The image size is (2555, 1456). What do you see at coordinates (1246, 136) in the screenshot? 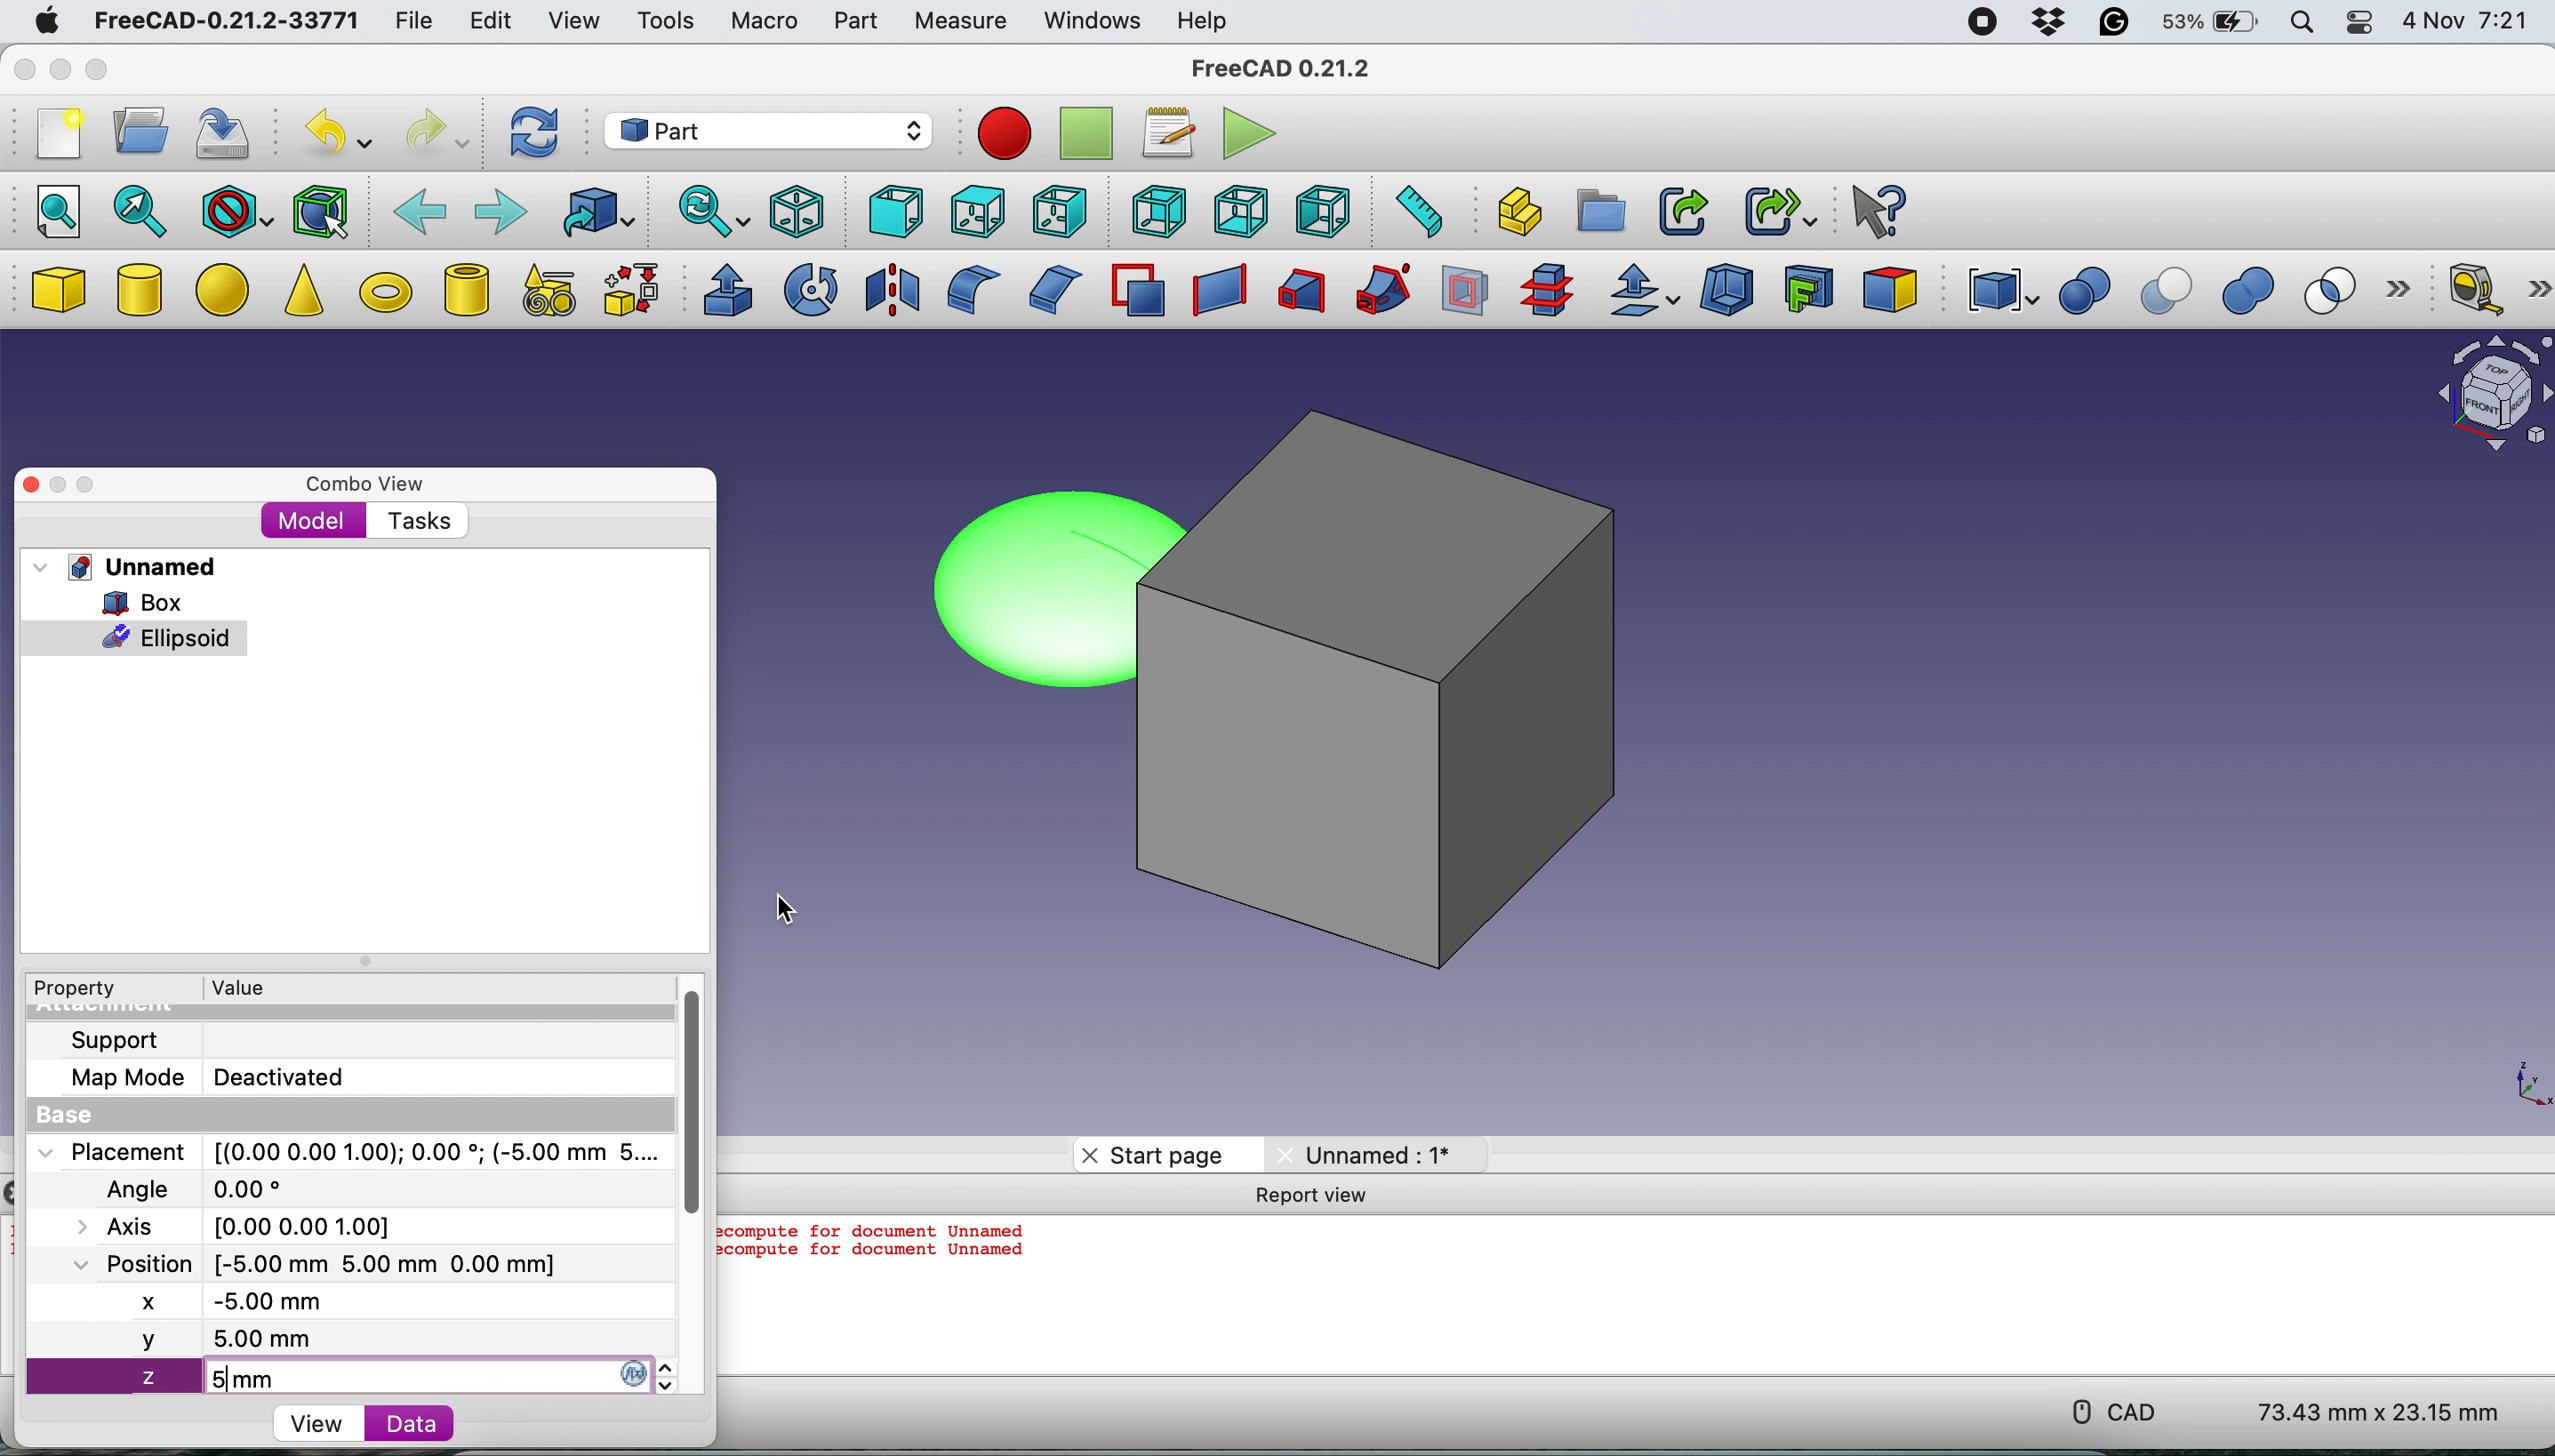
I see `execute macros` at bounding box center [1246, 136].